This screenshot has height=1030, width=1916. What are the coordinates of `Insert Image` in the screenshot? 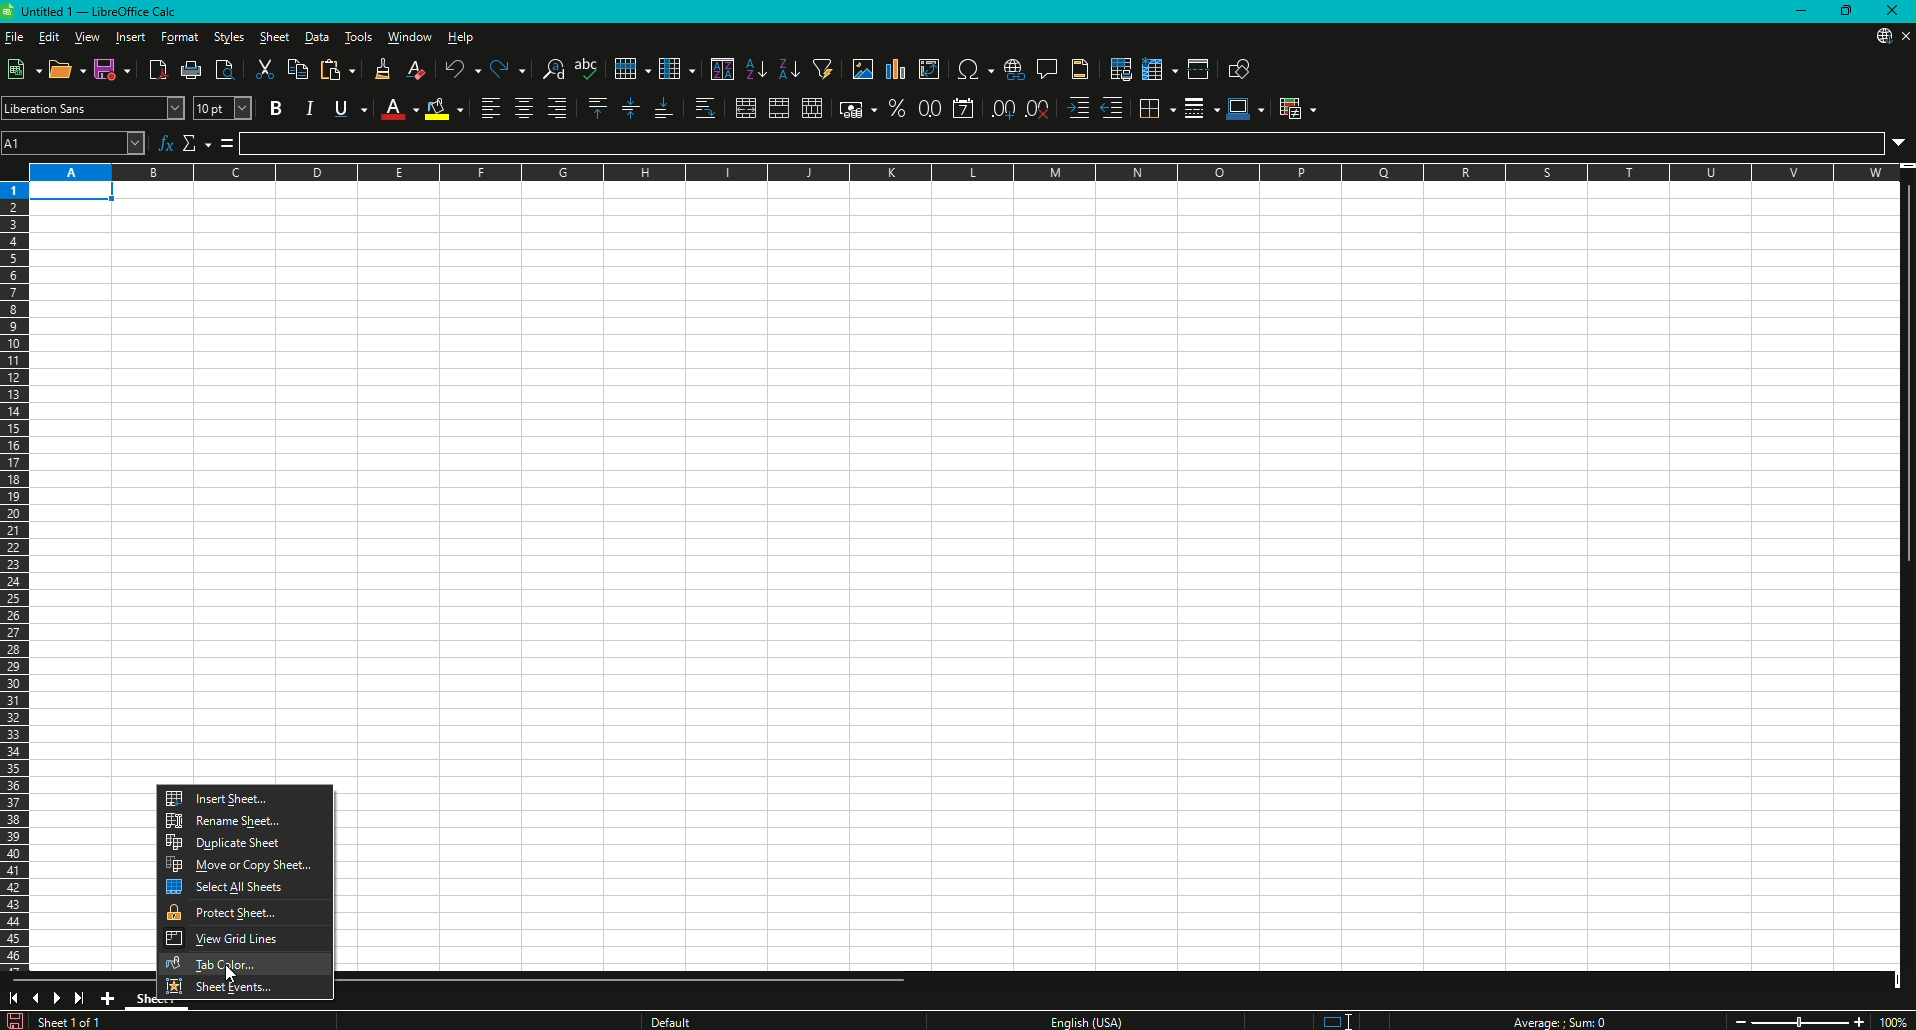 It's located at (862, 69).